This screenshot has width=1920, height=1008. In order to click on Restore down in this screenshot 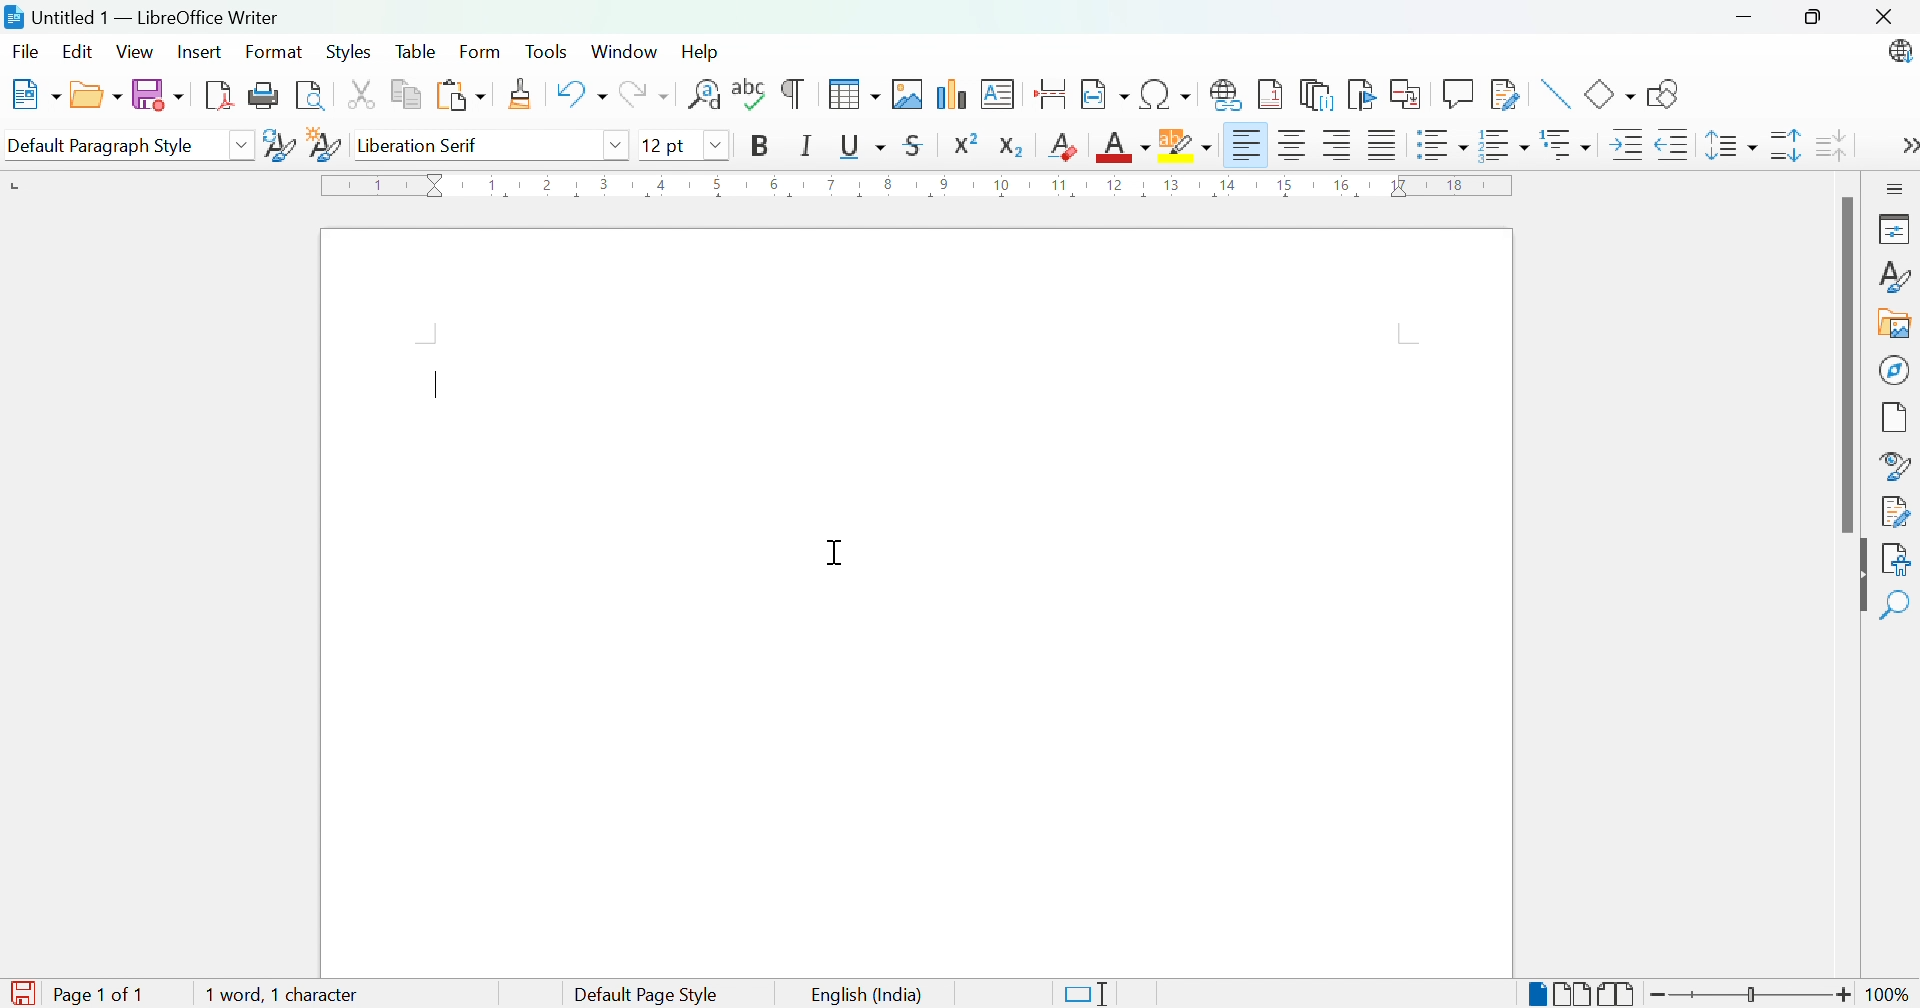, I will do `click(1818, 21)`.